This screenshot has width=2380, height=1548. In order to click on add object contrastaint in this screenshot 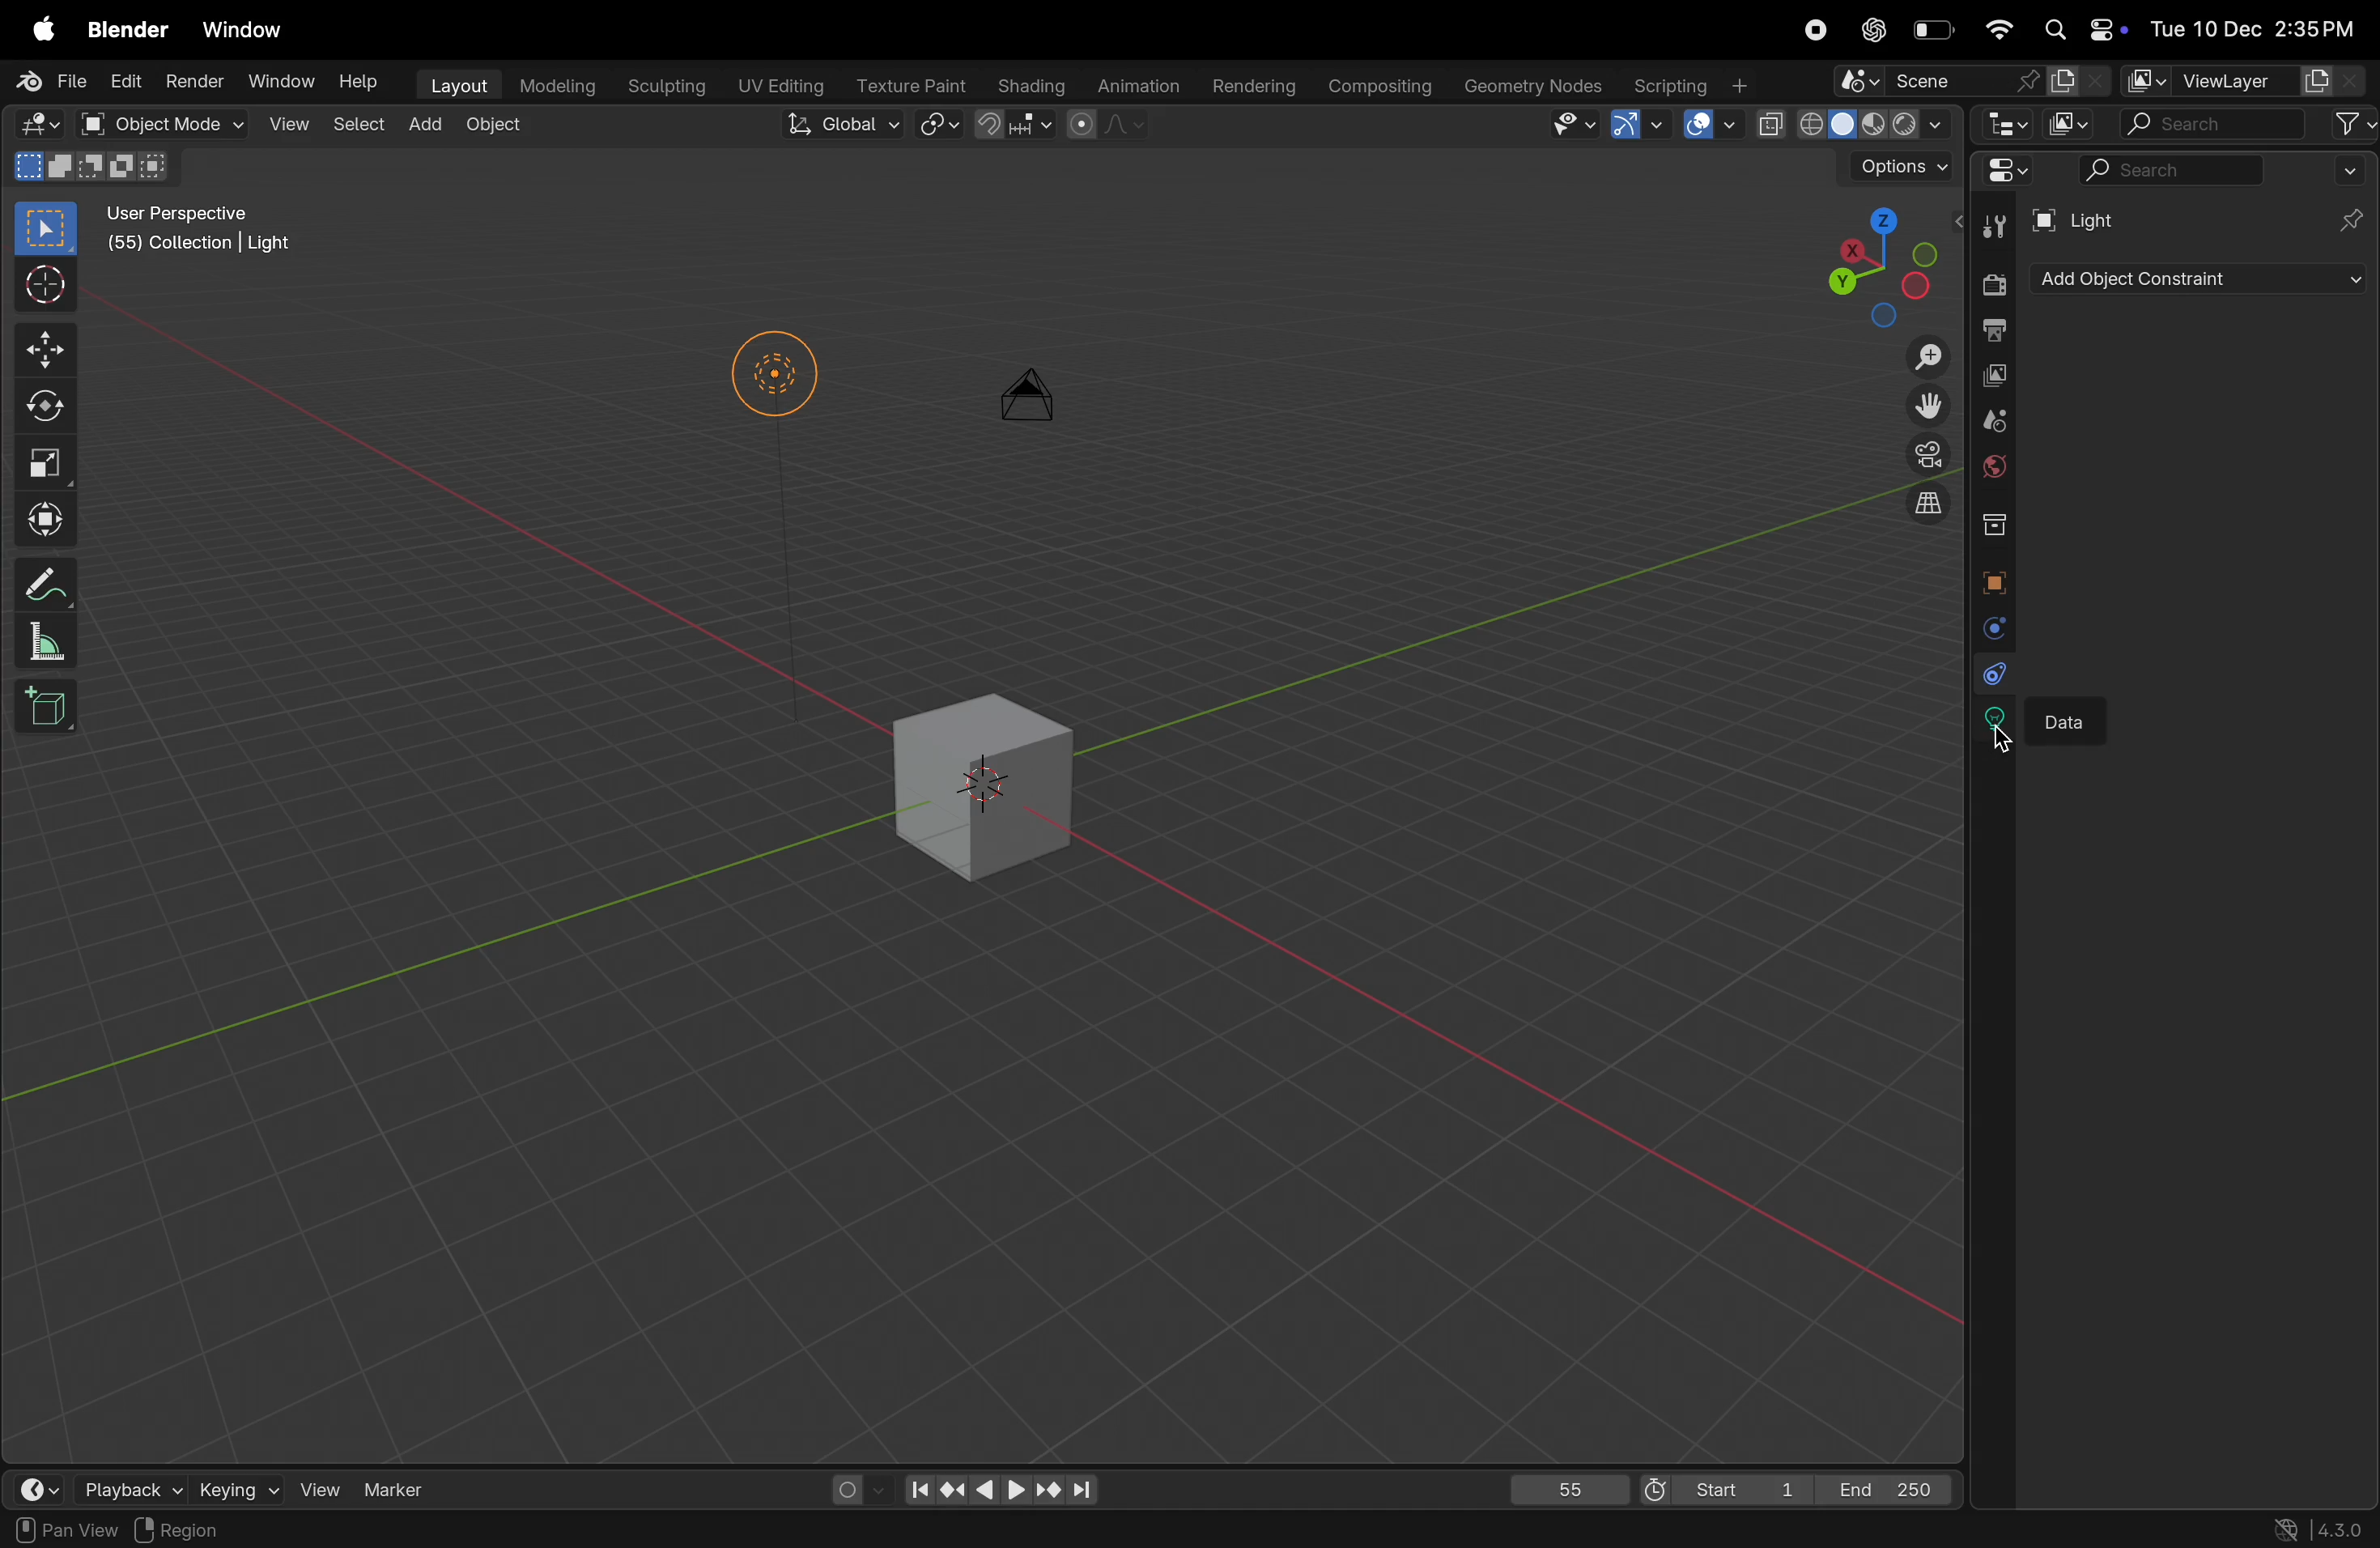, I will do `click(2196, 279)`.